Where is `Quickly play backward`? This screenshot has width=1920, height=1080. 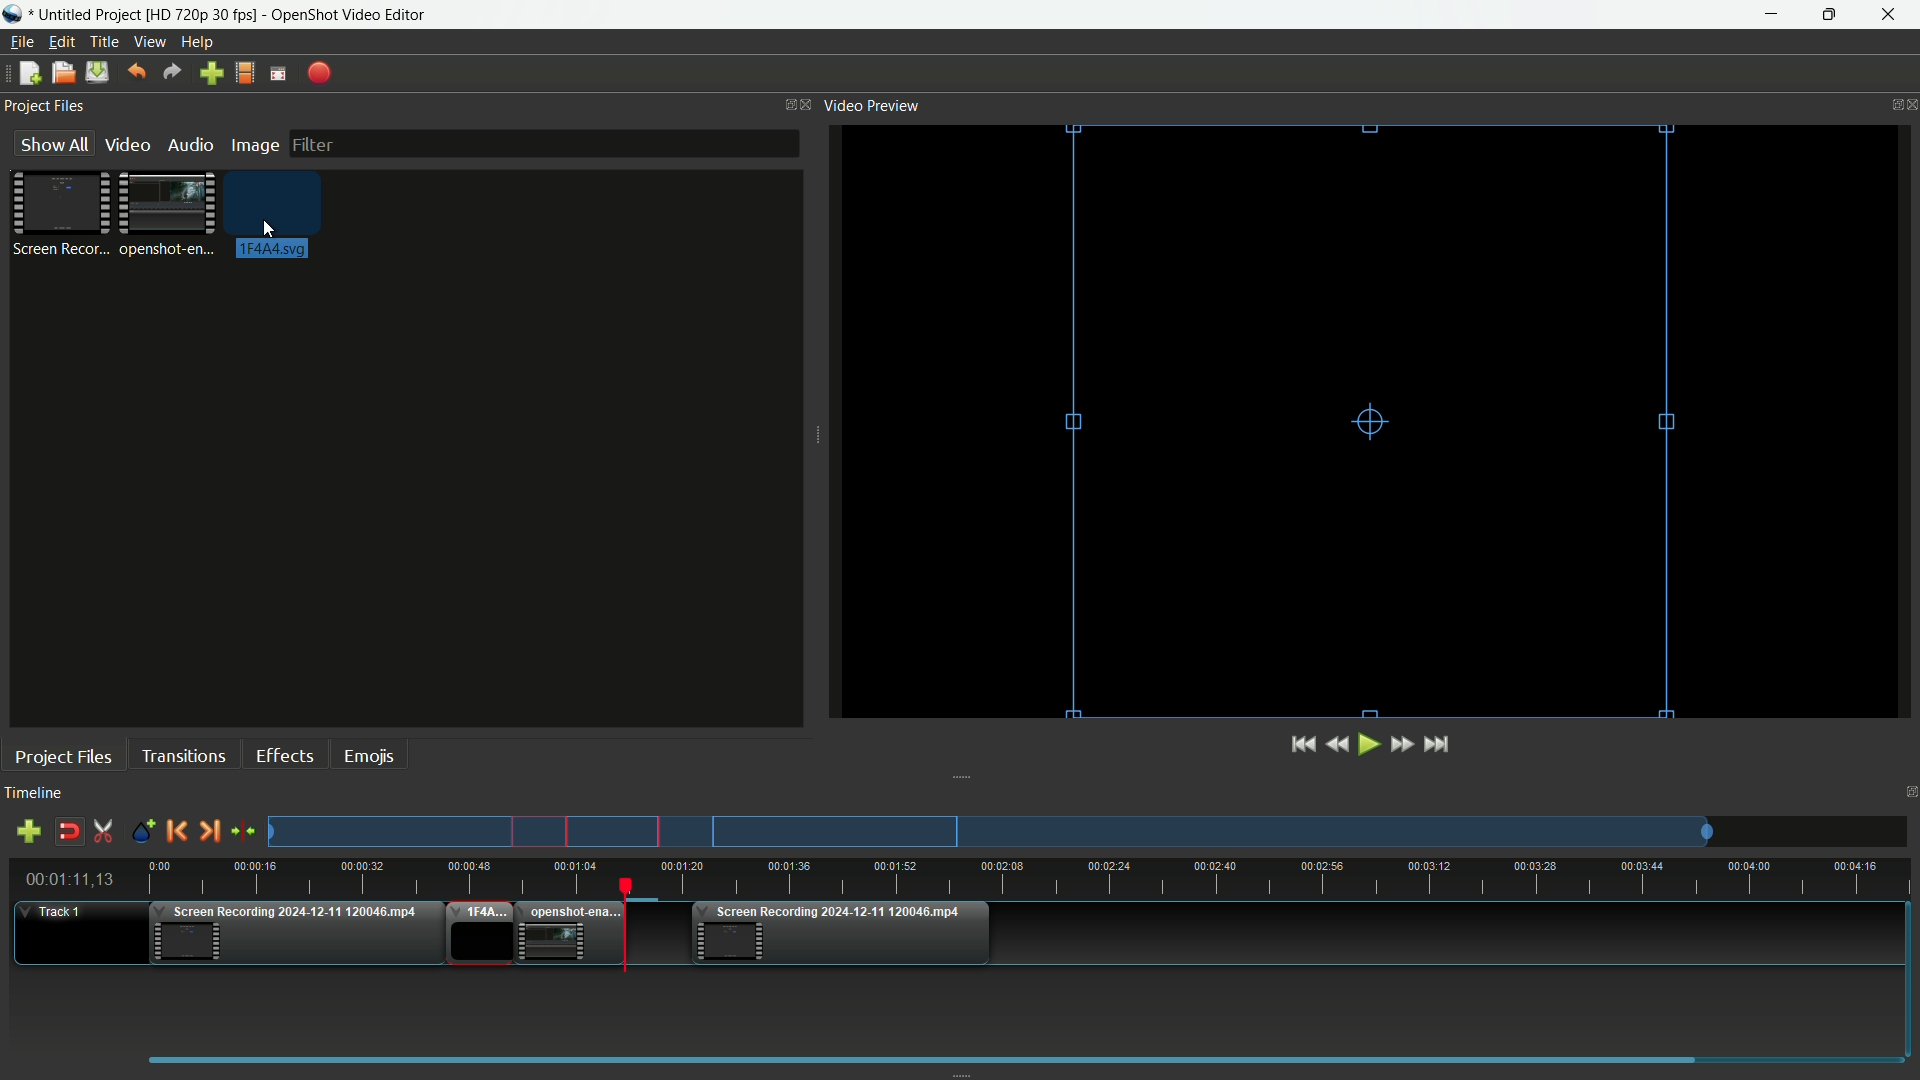
Quickly play backward is located at coordinates (1342, 744).